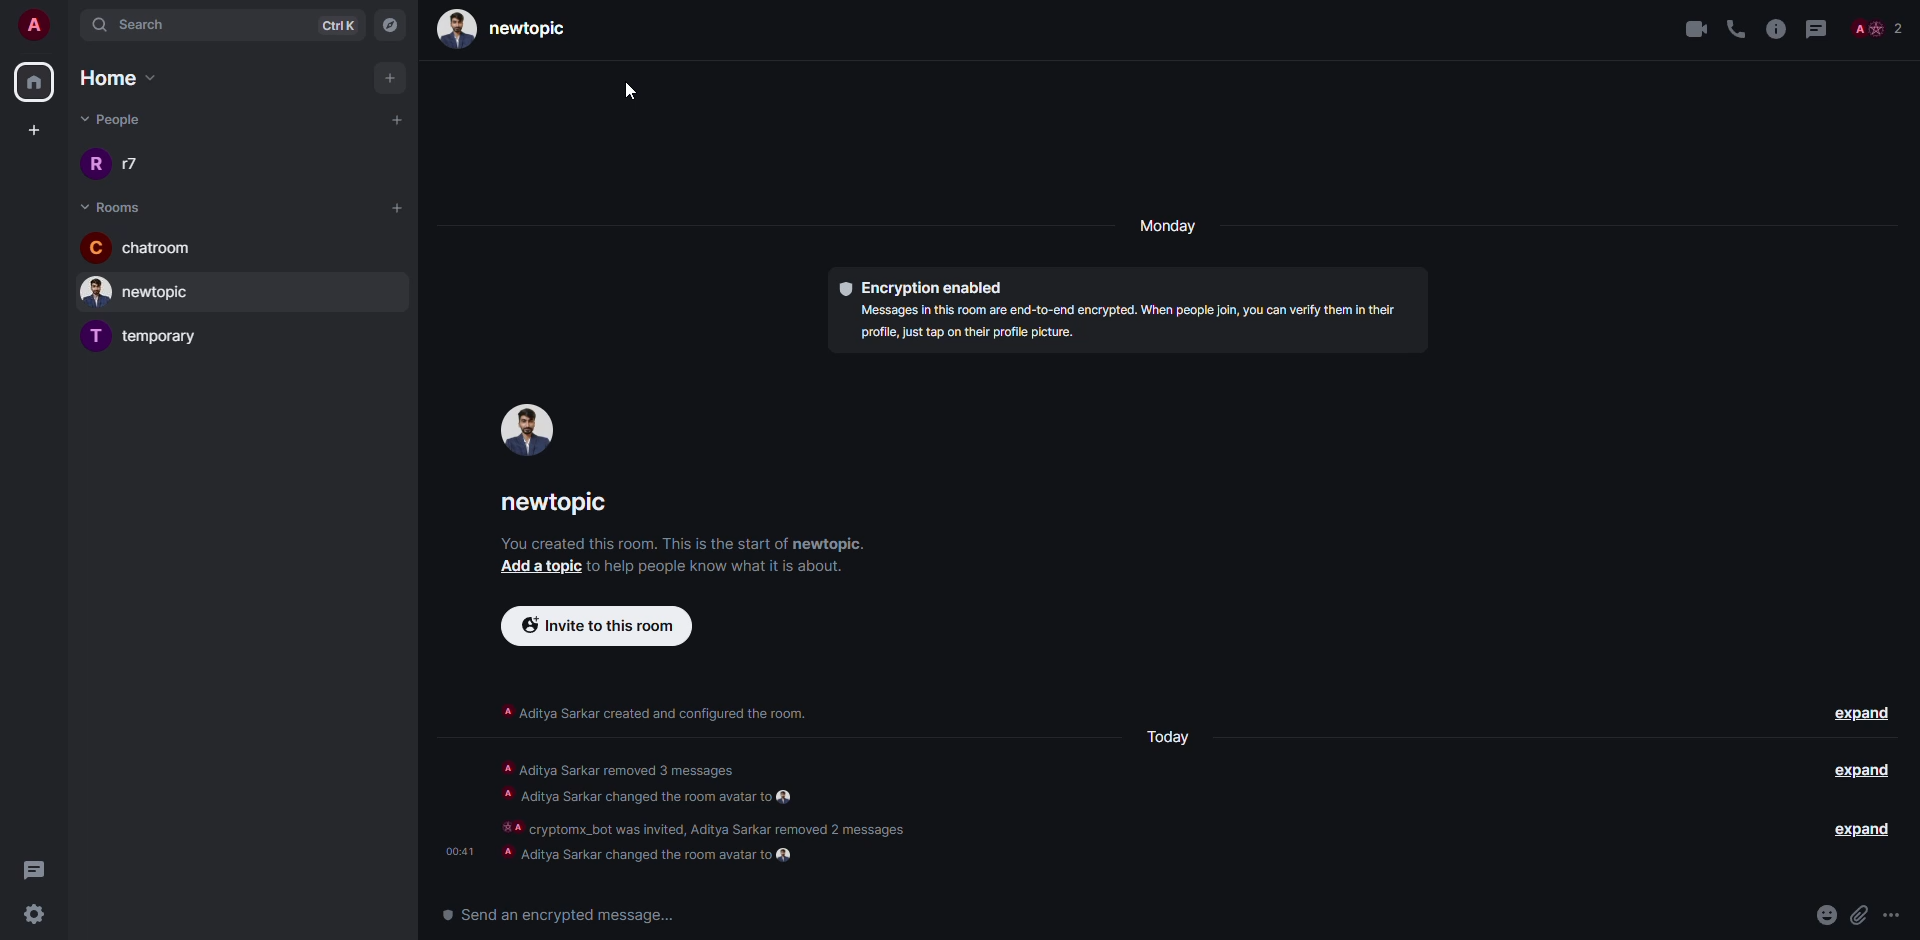 The image size is (1920, 940). What do you see at coordinates (456, 850) in the screenshot?
I see `time` at bounding box center [456, 850].